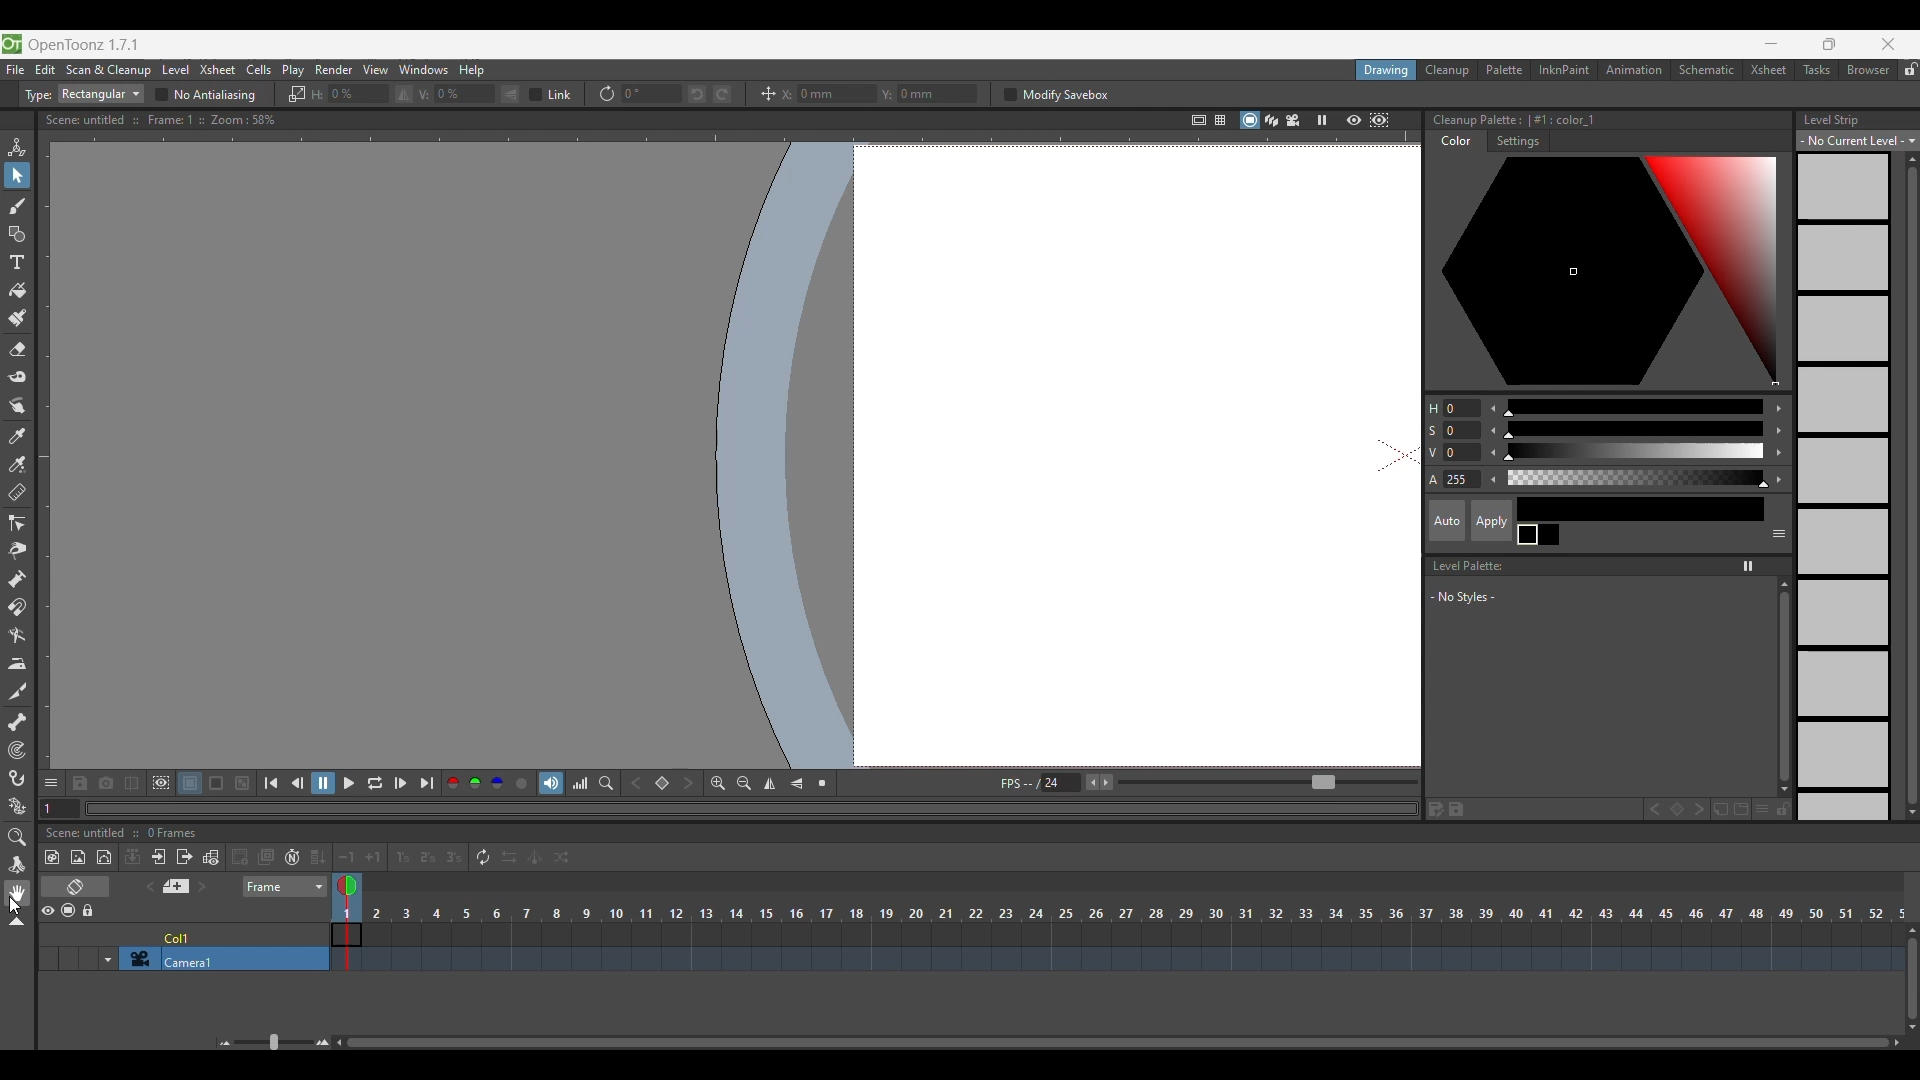 The height and width of the screenshot is (1080, 1920). Describe the element at coordinates (17, 491) in the screenshot. I see `Ruler tool` at that location.